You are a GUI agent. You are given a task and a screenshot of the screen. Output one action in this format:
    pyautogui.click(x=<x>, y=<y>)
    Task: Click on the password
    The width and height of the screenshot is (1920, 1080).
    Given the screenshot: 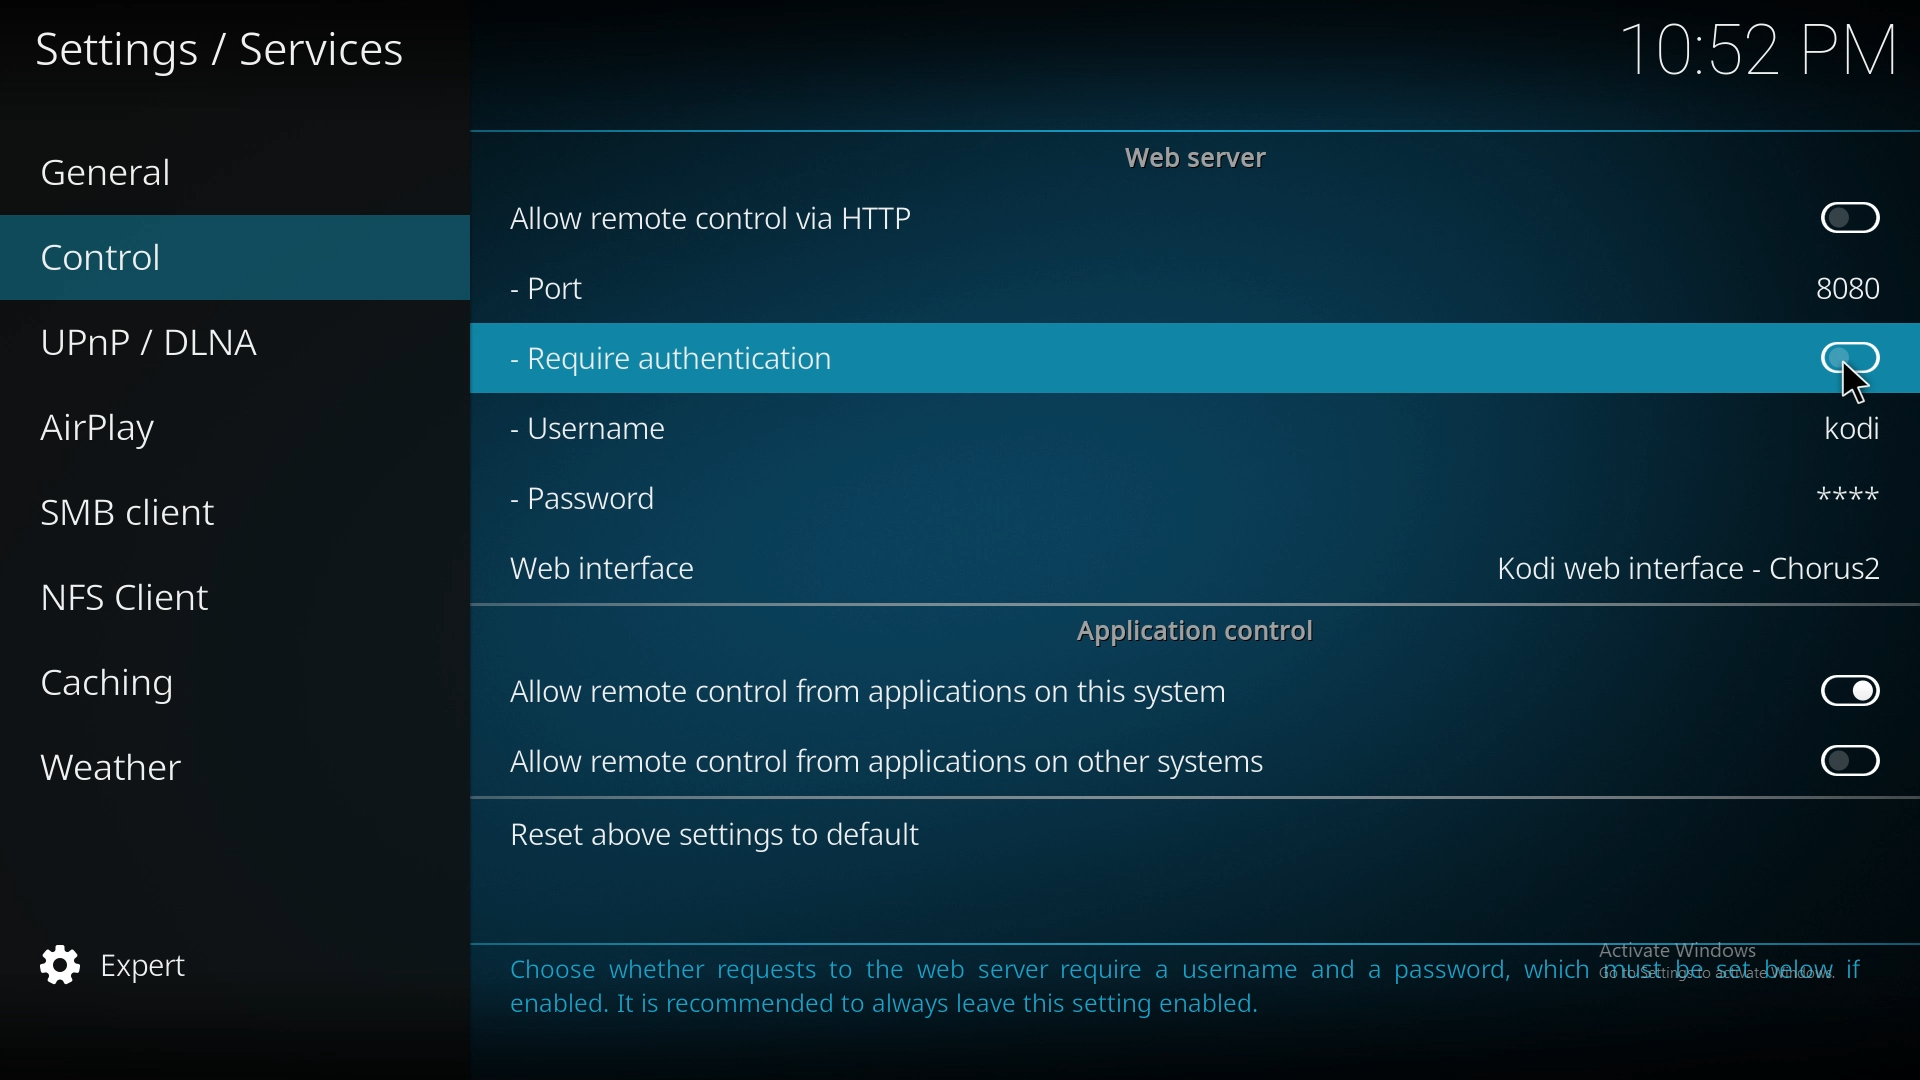 What is the action you would take?
    pyautogui.click(x=592, y=501)
    